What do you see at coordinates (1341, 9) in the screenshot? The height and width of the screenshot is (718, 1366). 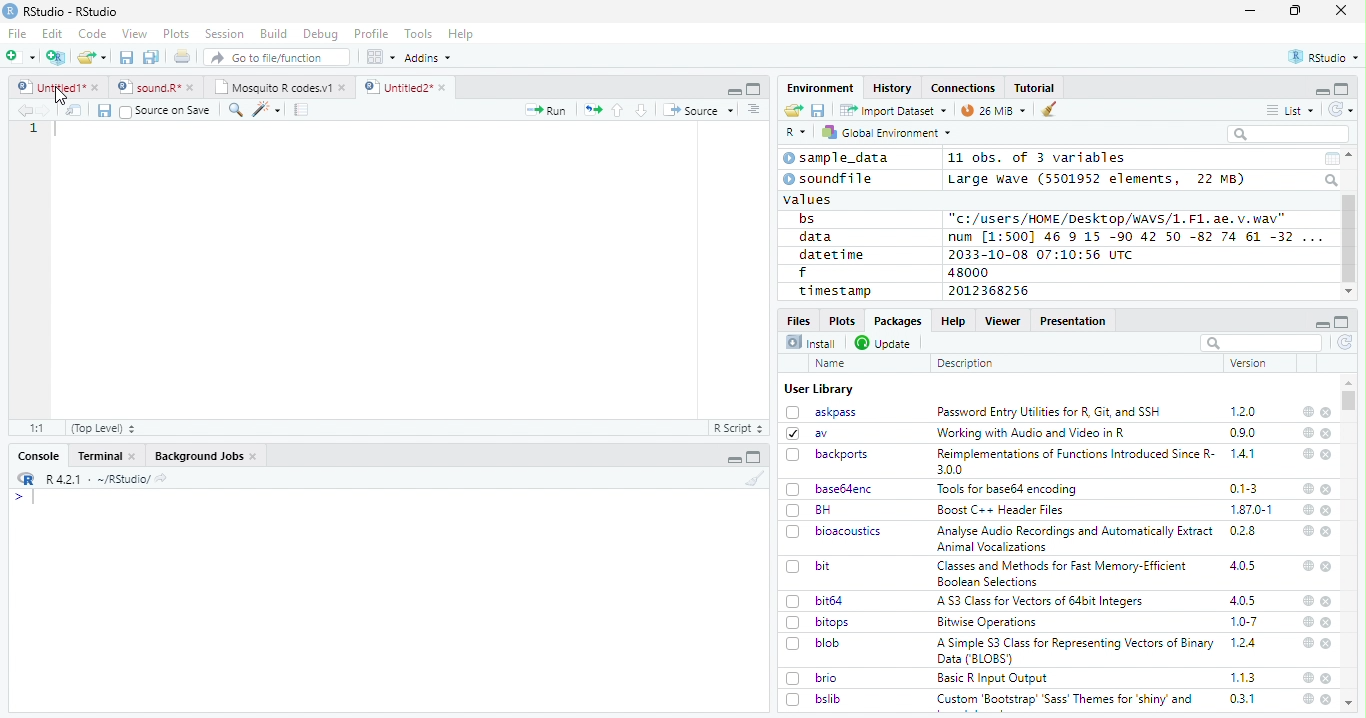 I see `close` at bounding box center [1341, 9].